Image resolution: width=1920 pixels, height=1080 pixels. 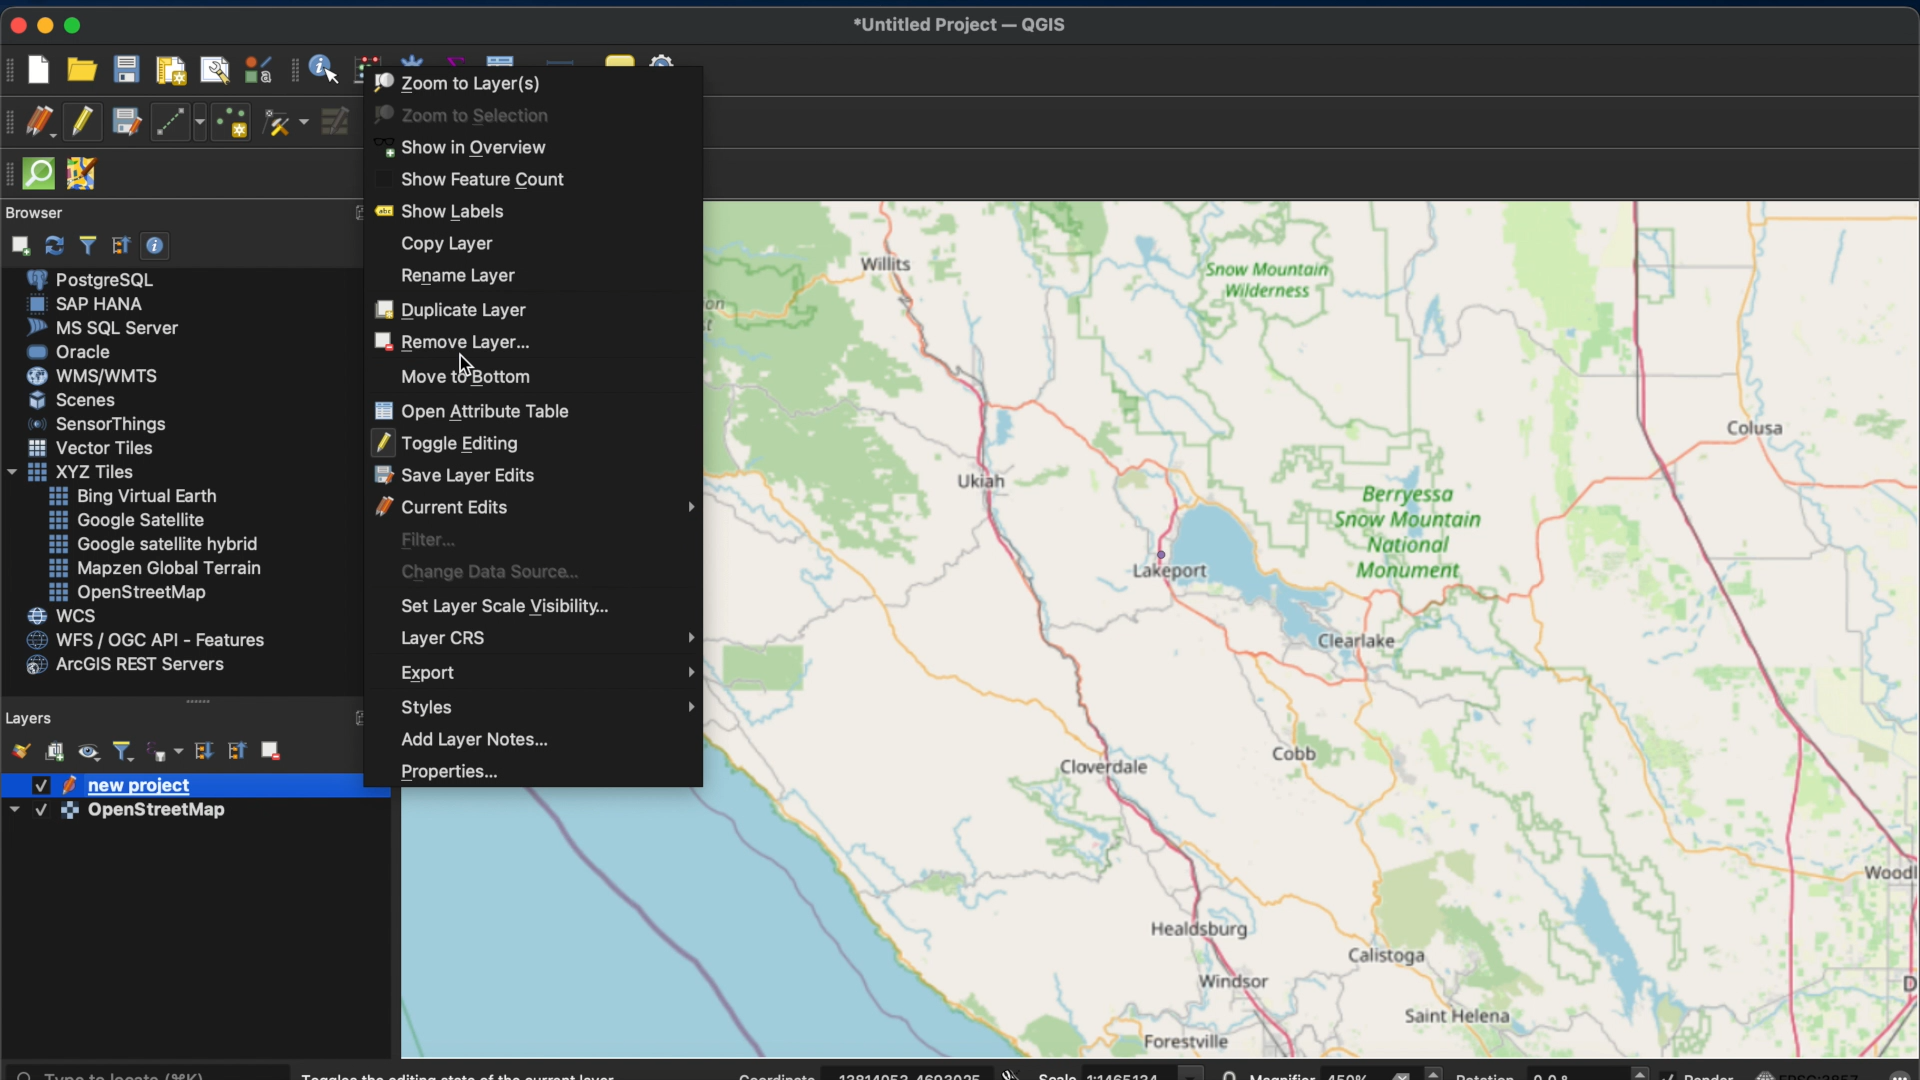 I want to click on open  layer styling panel, so click(x=17, y=749).